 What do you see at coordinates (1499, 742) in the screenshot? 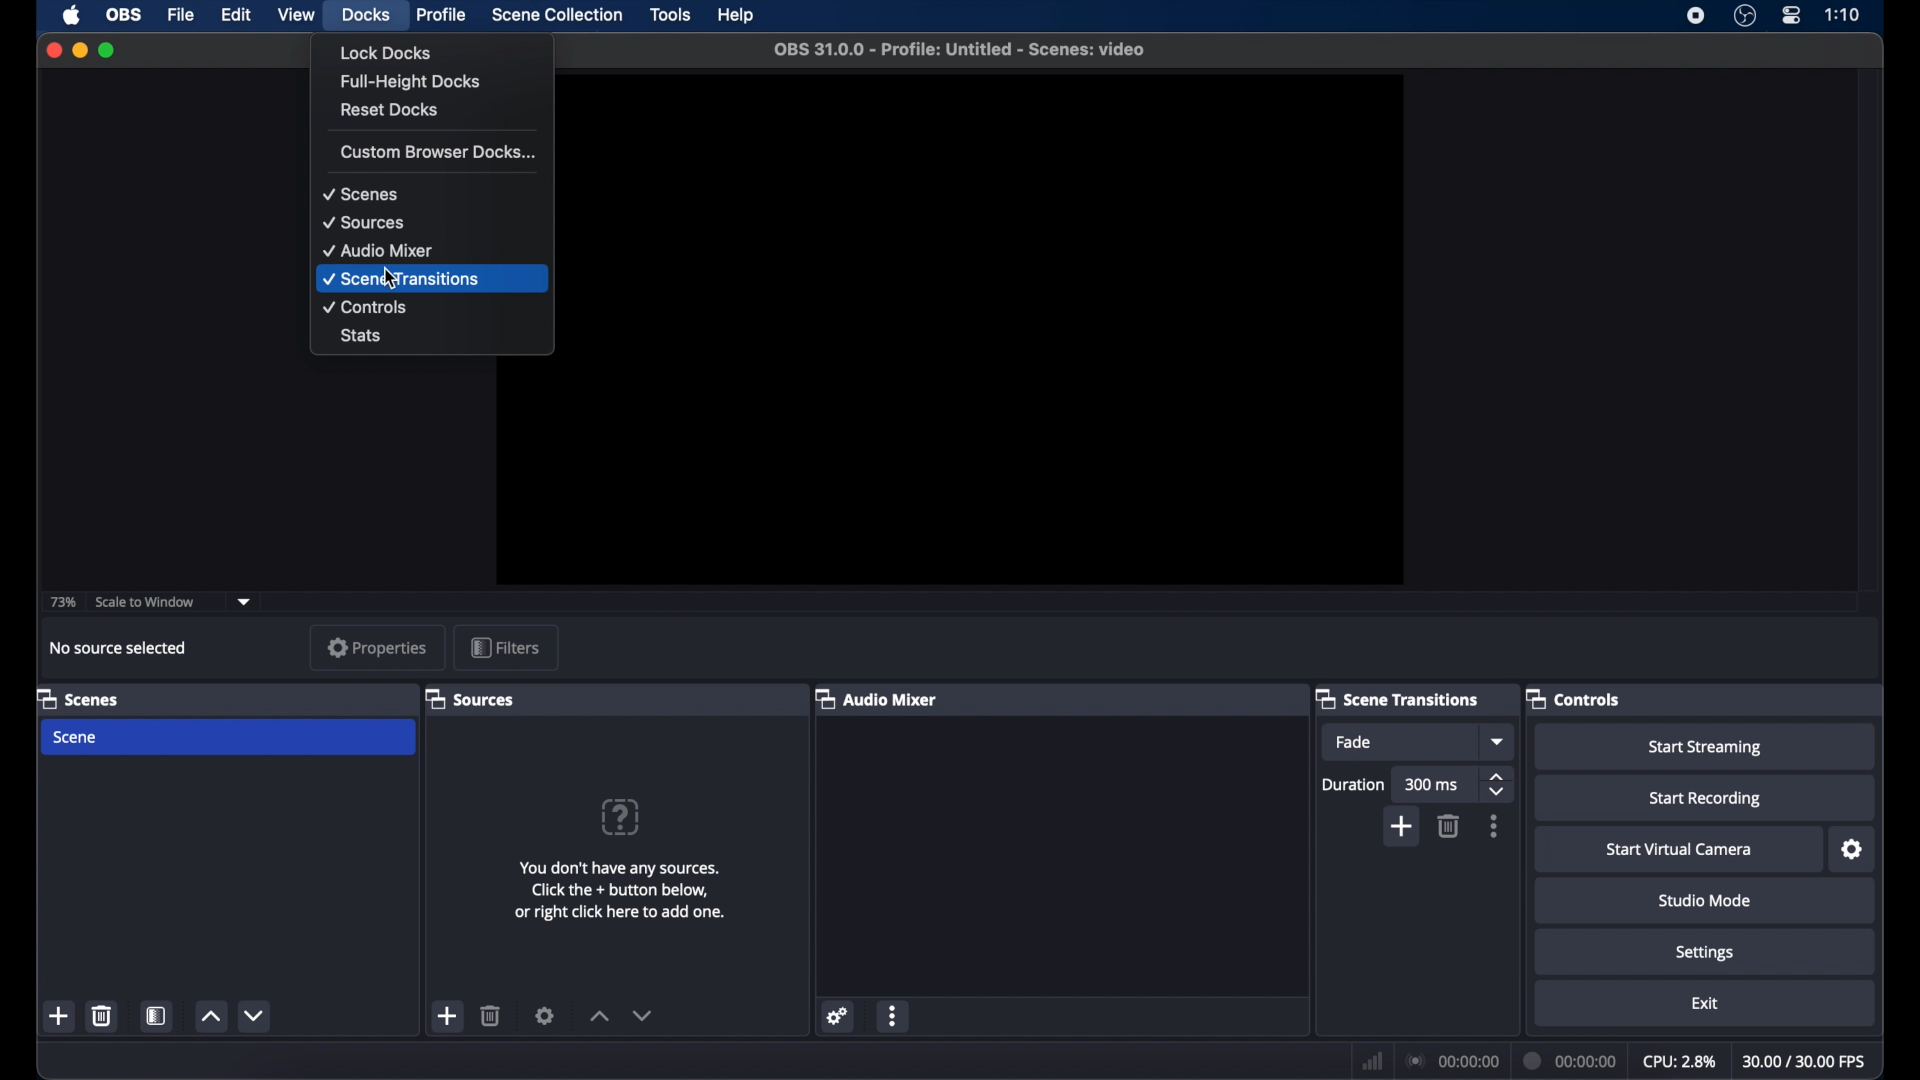
I see `dropdown` at bounding box center [1499, 742].